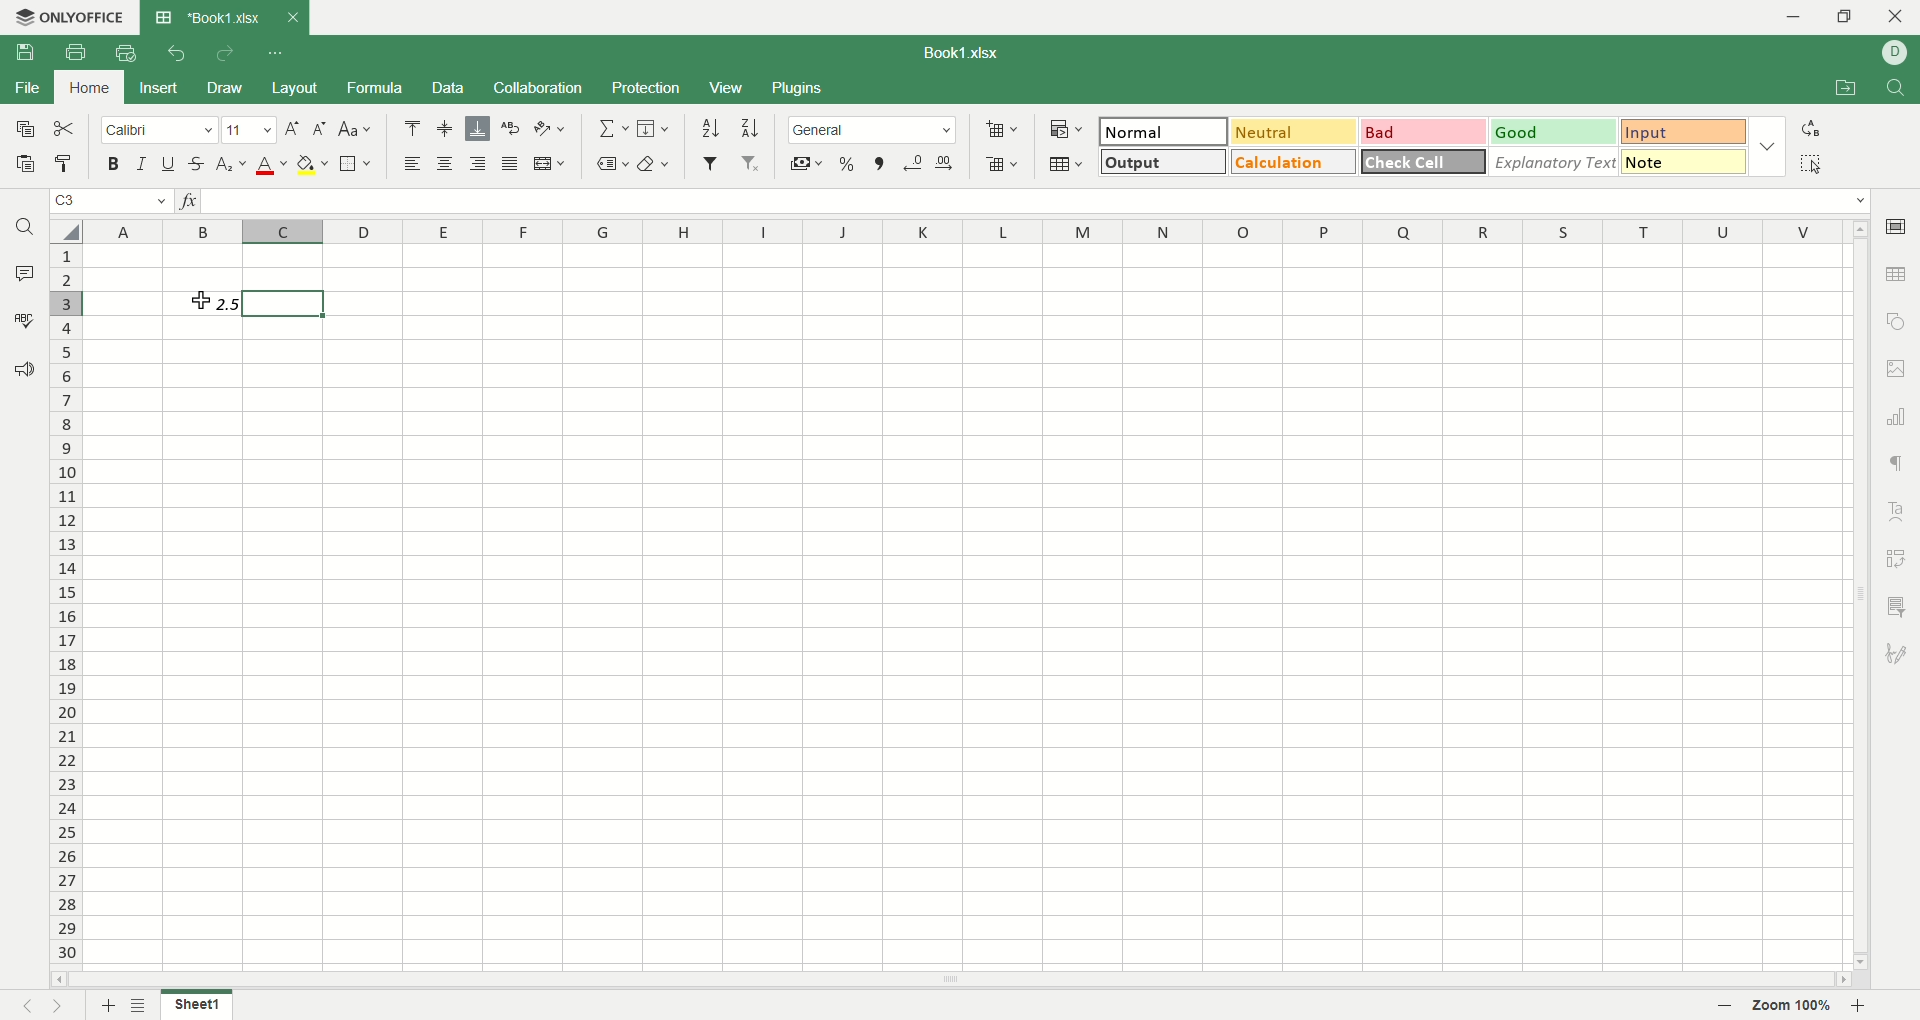 The height and width of the screenshot is (1020, 1920). Describe the element at coordinates (475, 163) in the screenshot. I see `align right` at that location.